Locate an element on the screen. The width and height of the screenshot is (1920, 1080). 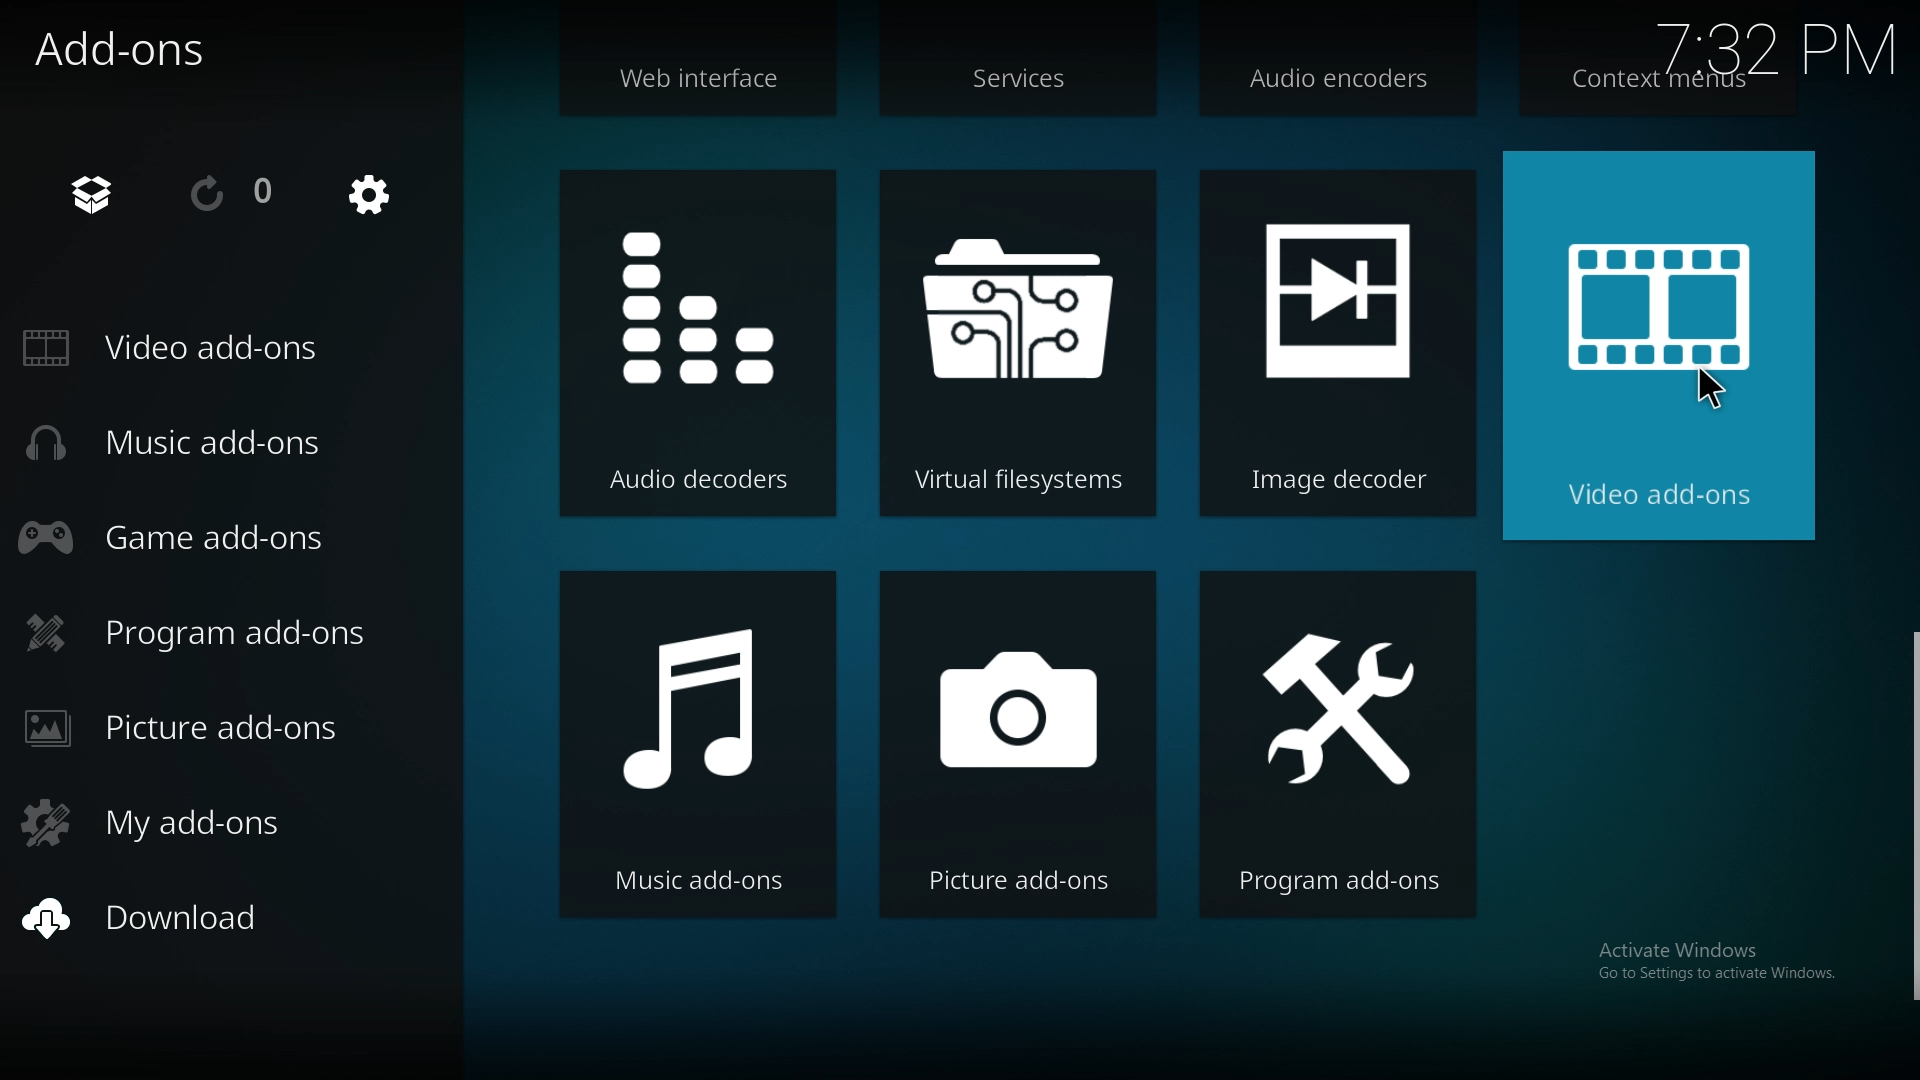
my add ons is located at coordinates (169, 819).